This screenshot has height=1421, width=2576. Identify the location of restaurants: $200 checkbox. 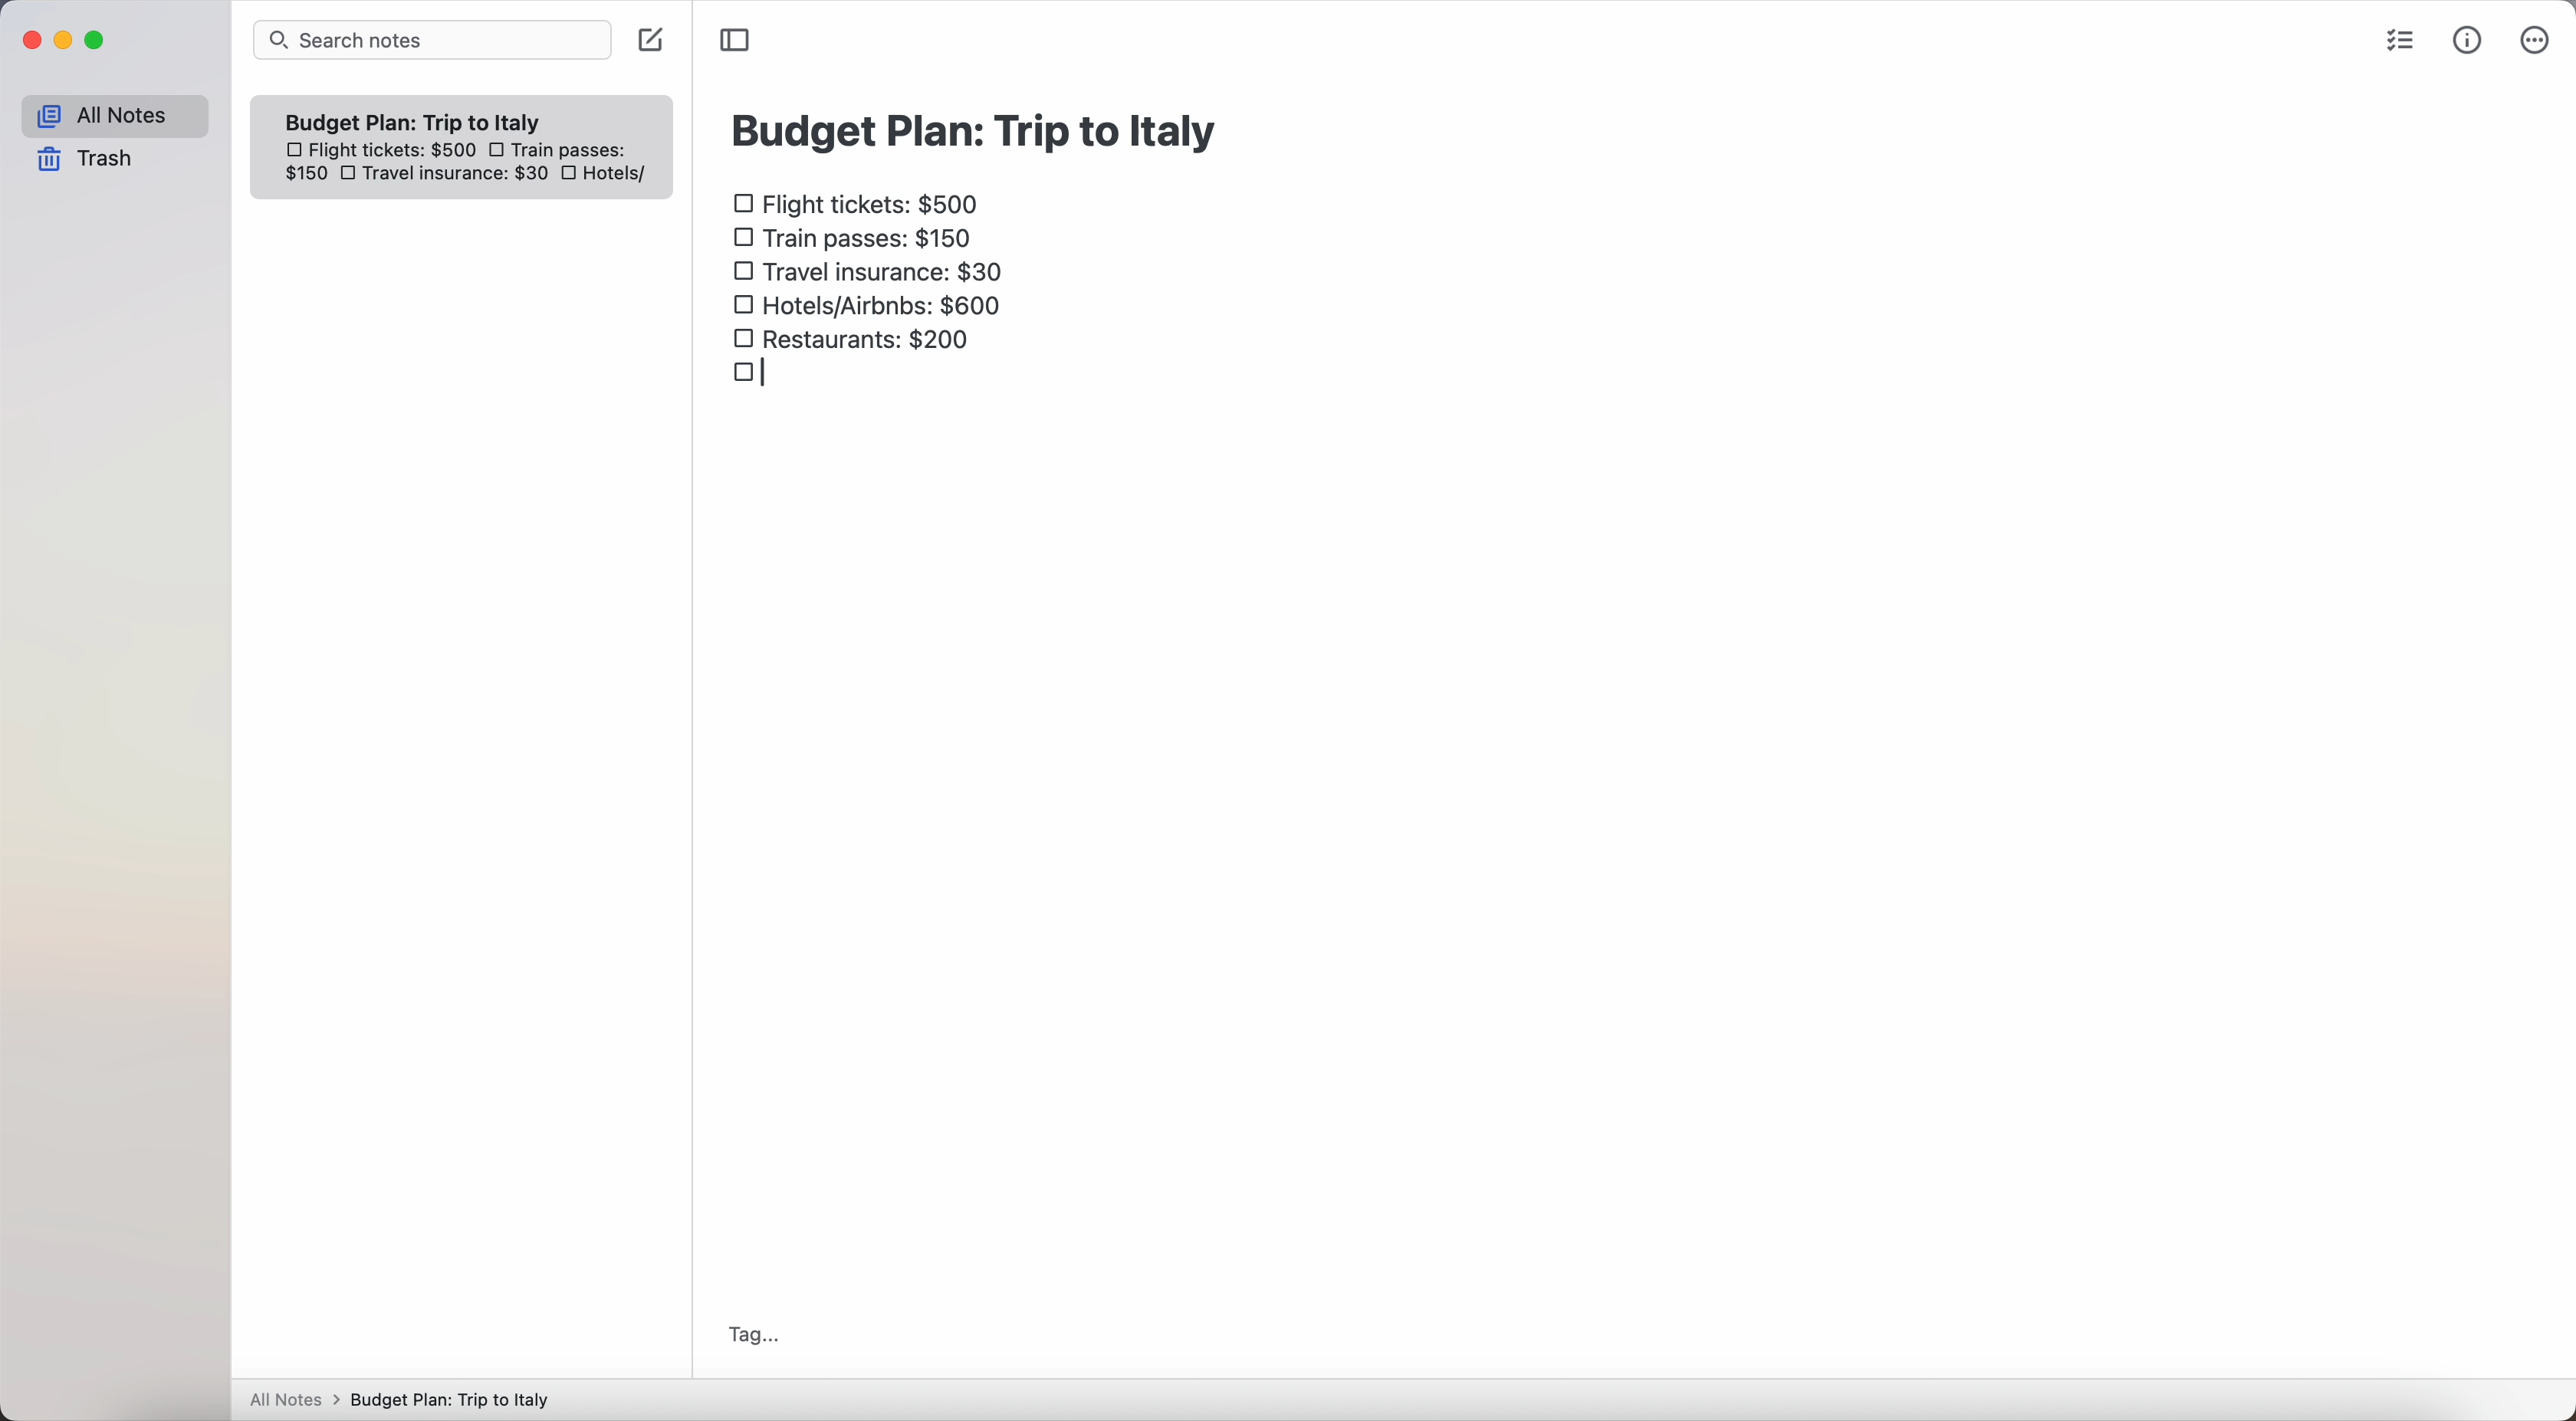
(853, 335).